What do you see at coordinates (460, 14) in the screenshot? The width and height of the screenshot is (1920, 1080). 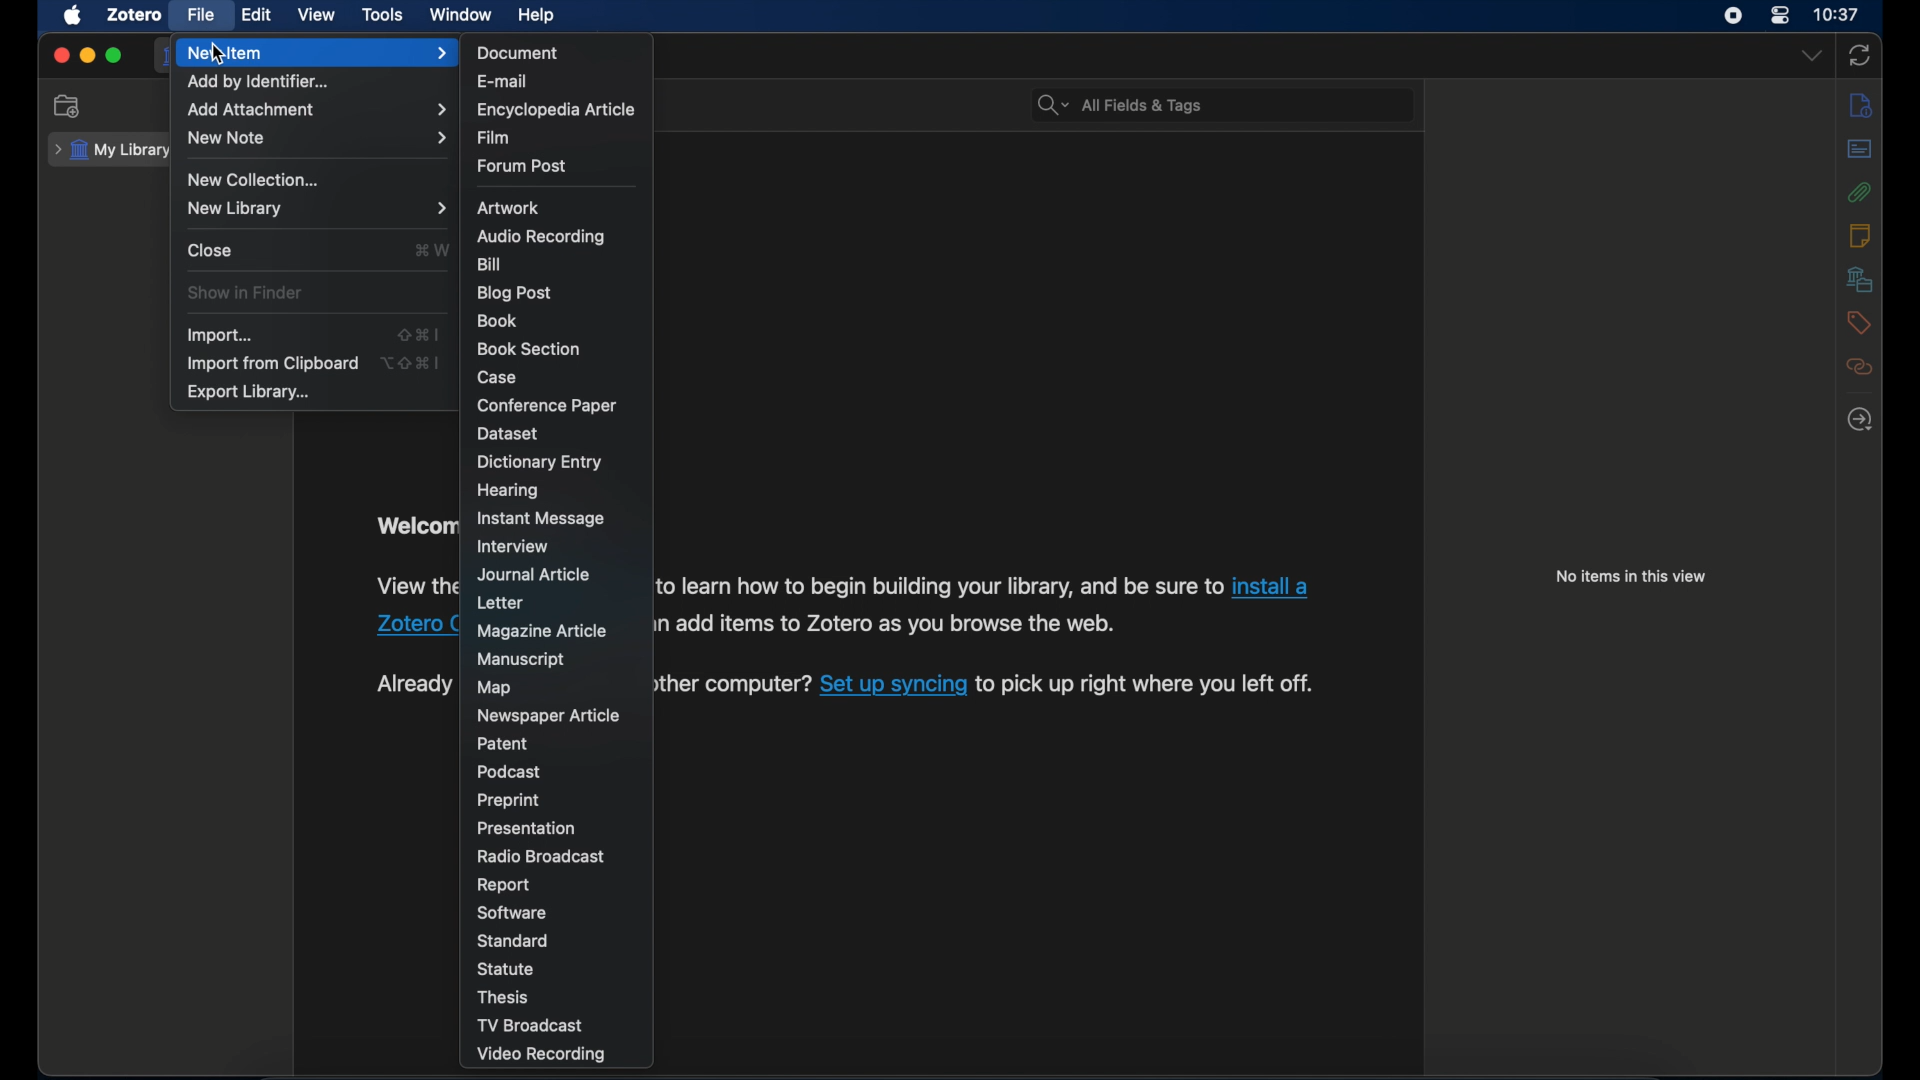 I see `window` at bounding box center [460, 14].